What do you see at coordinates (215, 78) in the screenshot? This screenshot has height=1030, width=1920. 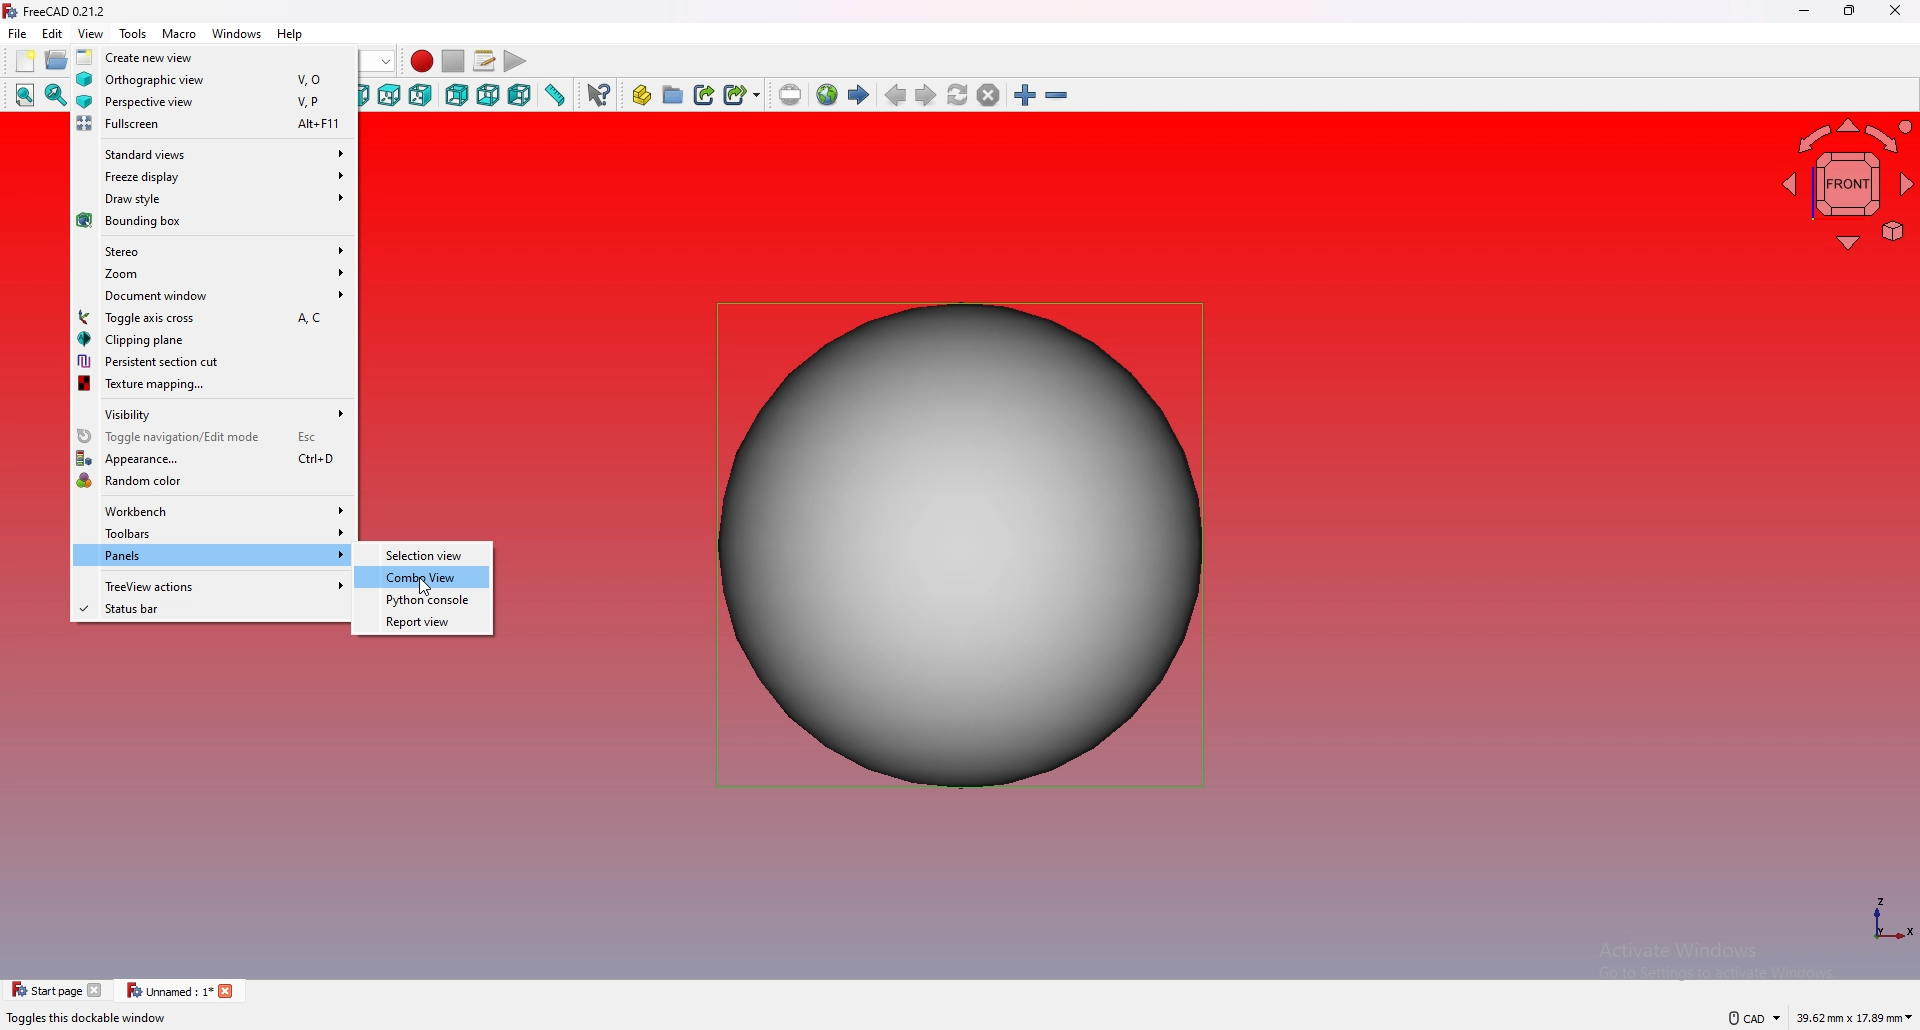 I see `orthographic view` at bounding box center [215, 78].